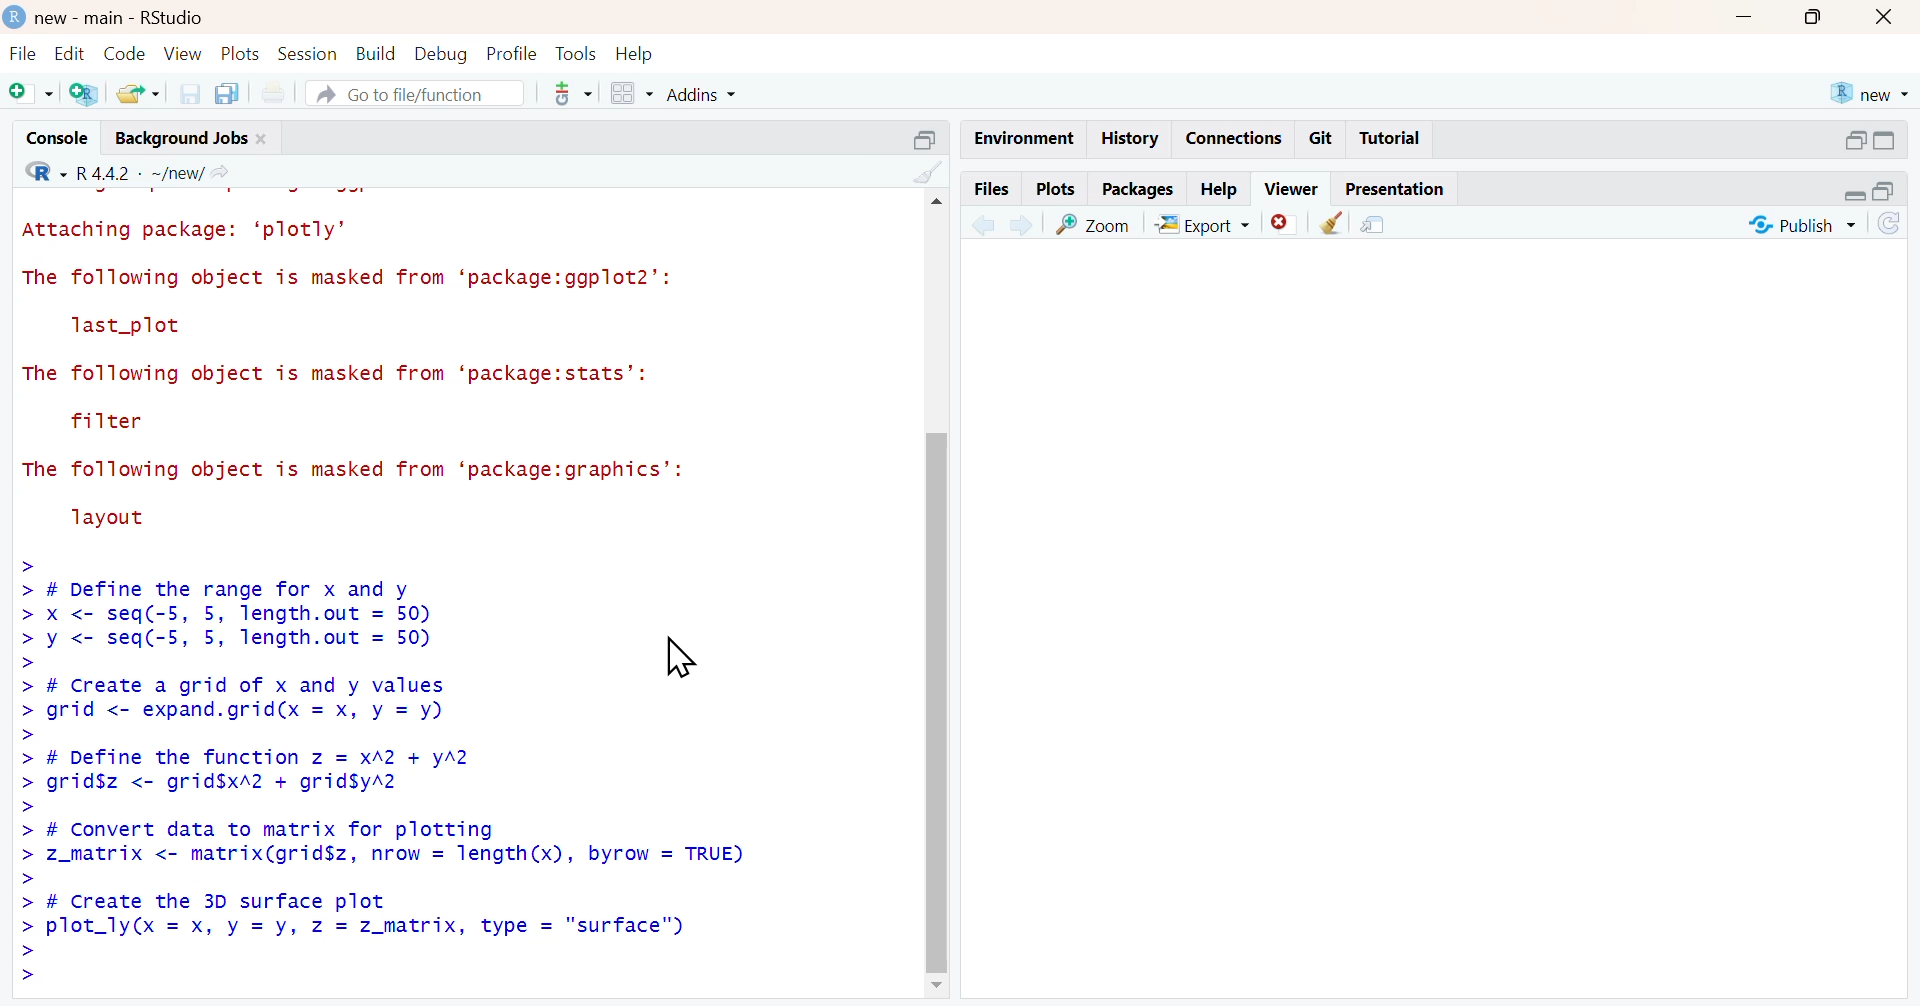  Describe the element at coordinates (1745, 14) in the screenshot. I see `minimize` at that location.